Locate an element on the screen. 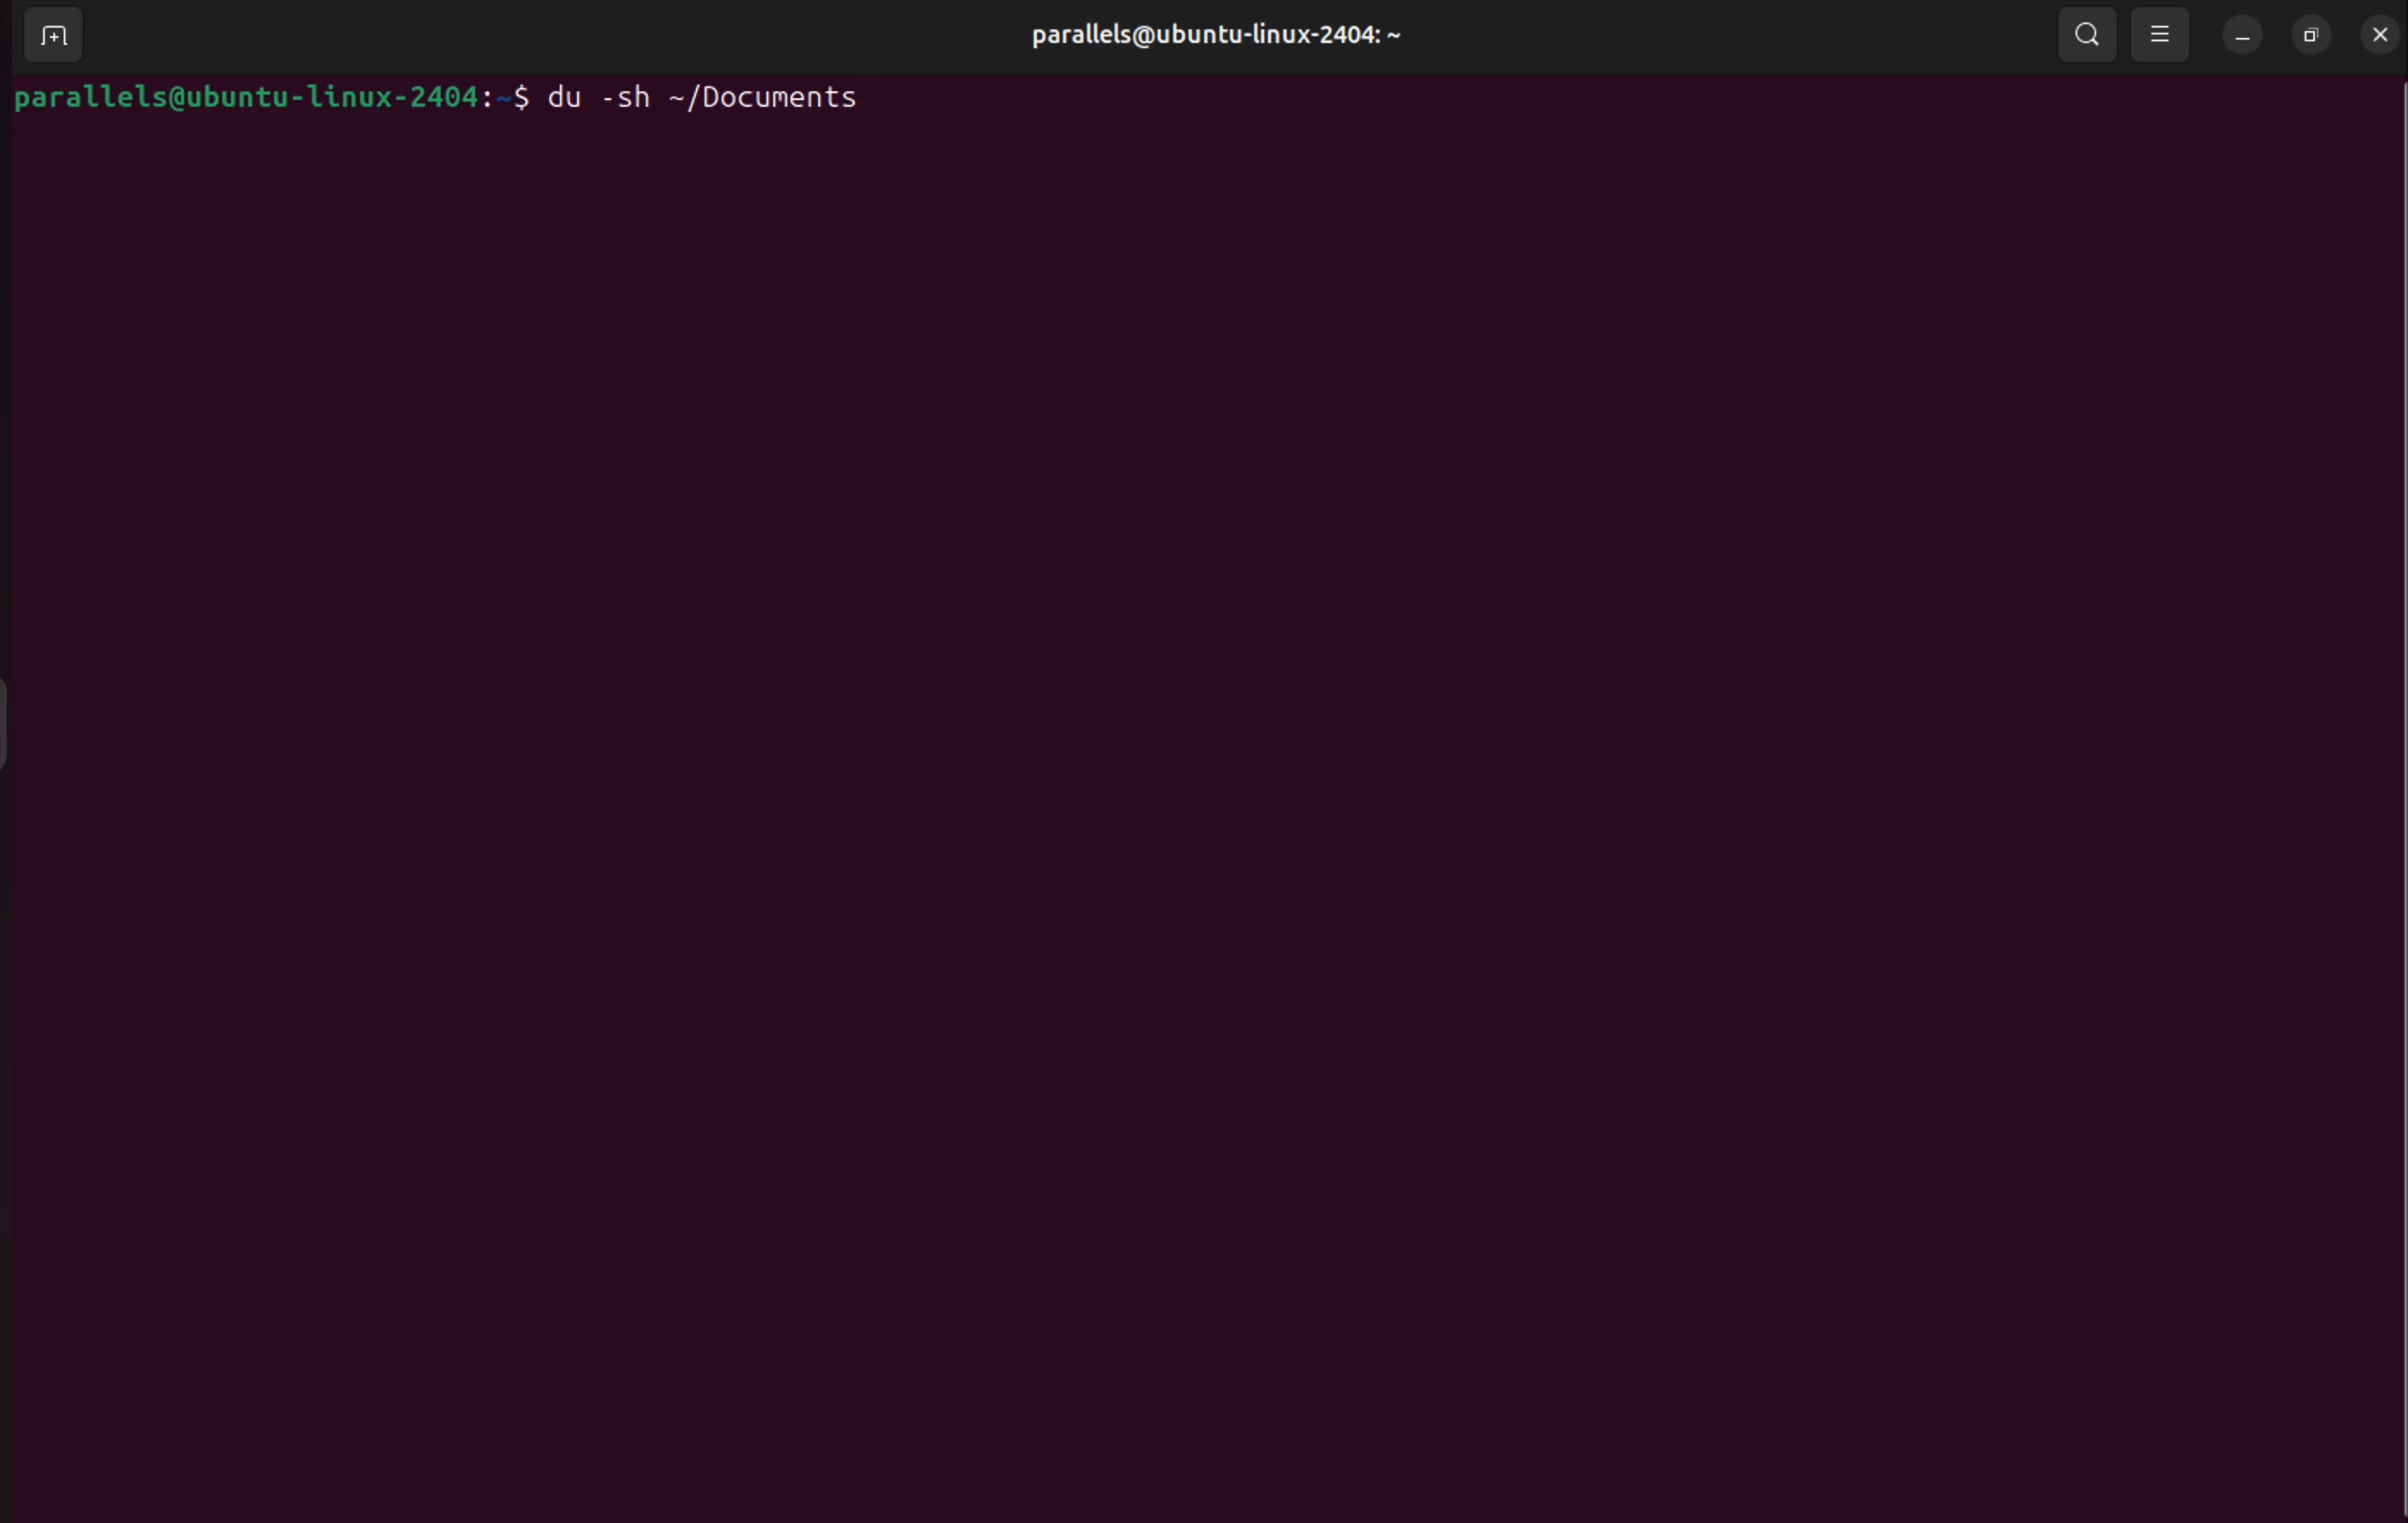  add terminal is located at coordinates (67, 28).